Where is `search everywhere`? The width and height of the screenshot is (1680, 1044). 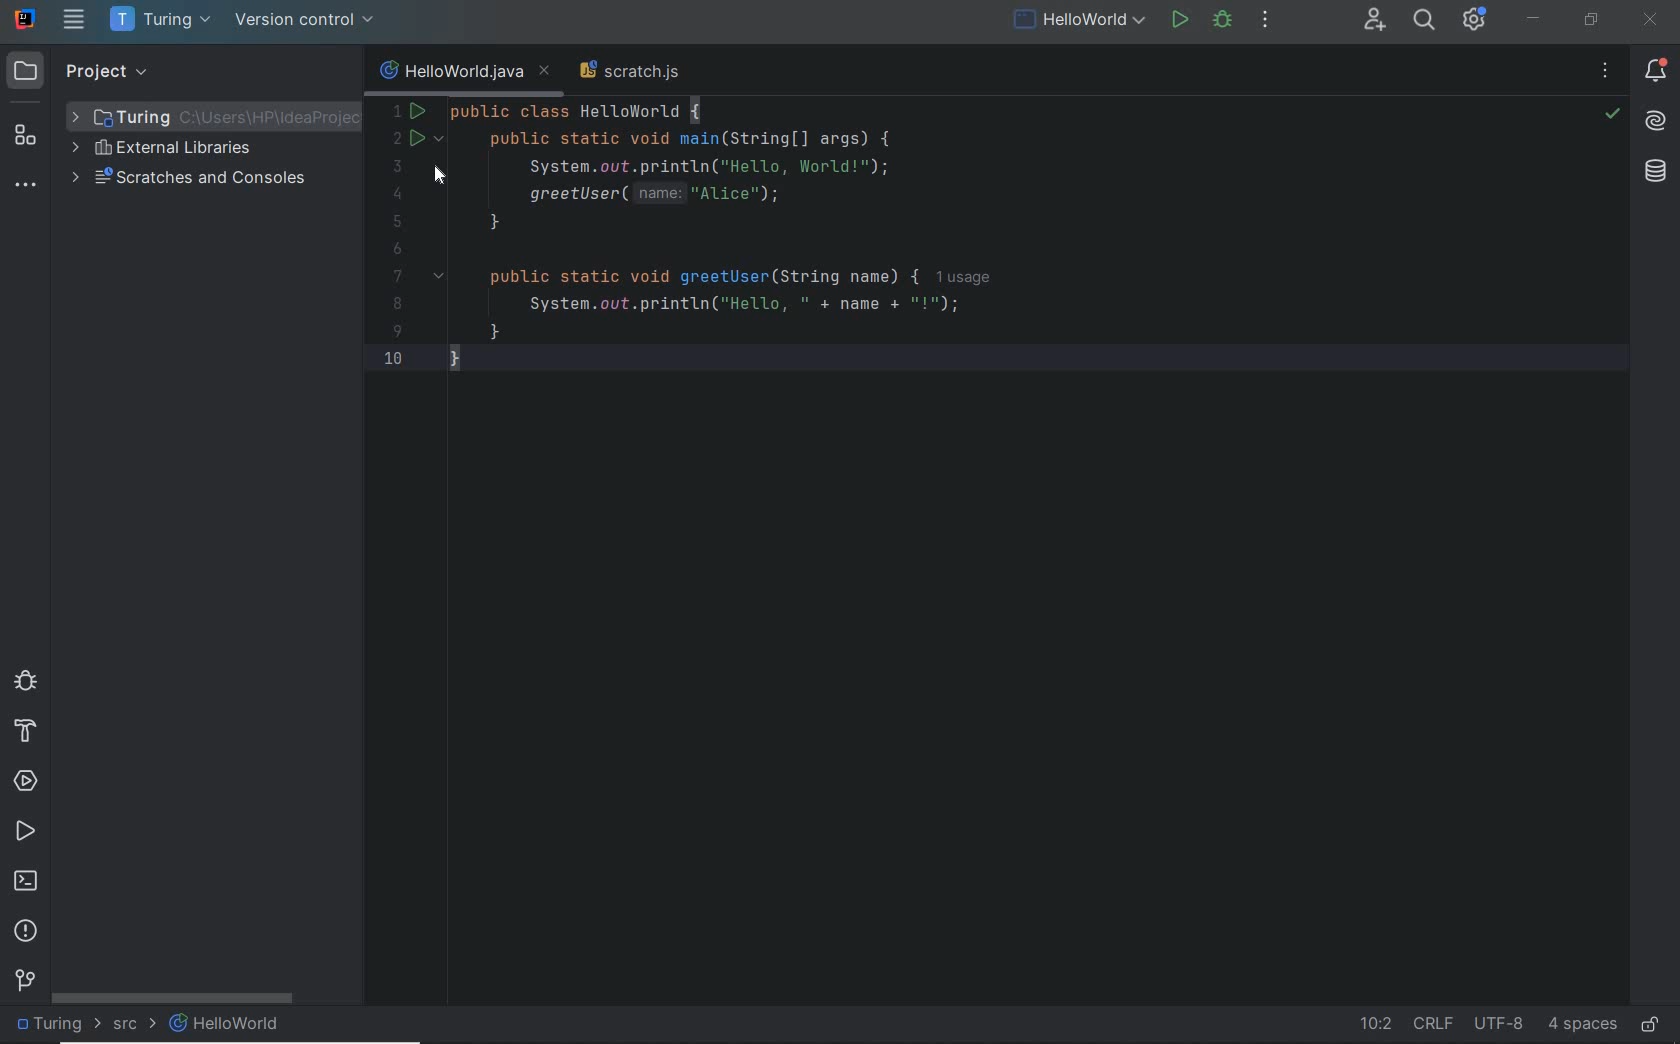
search everywhere is located at coordinates (1424, 22).